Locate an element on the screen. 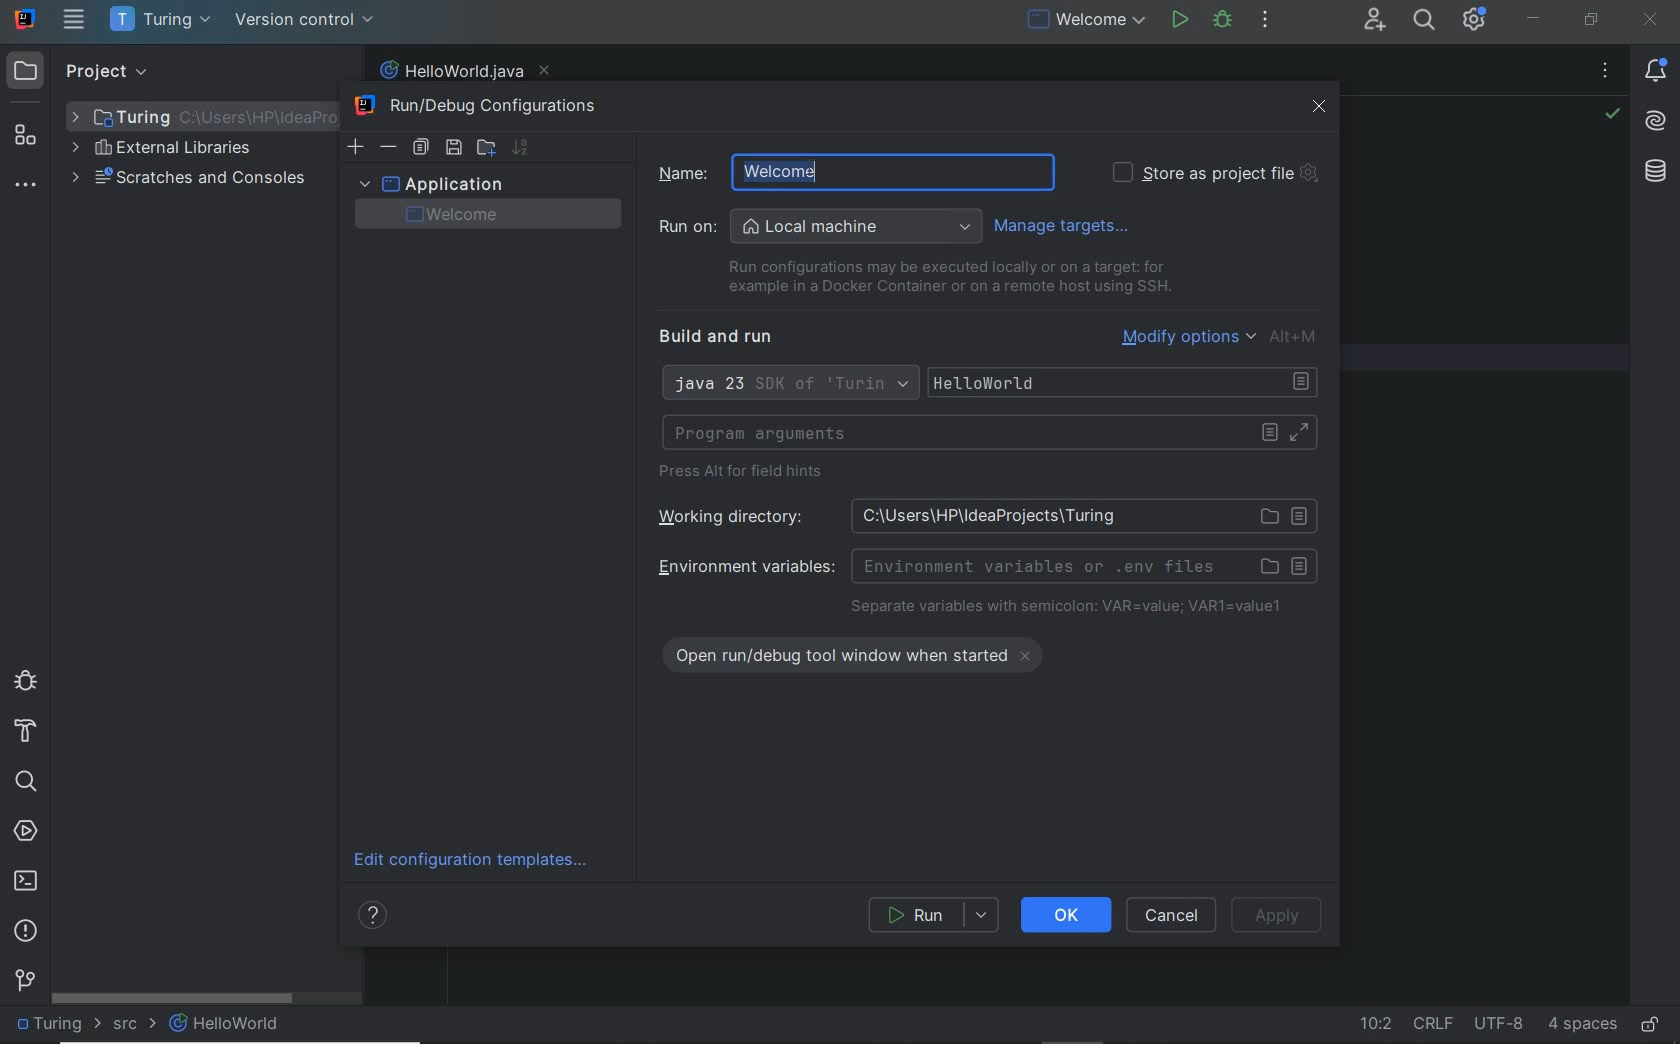 The width and height of the screenshot is (1680, 1044). search is located at coordinates (25, 782).